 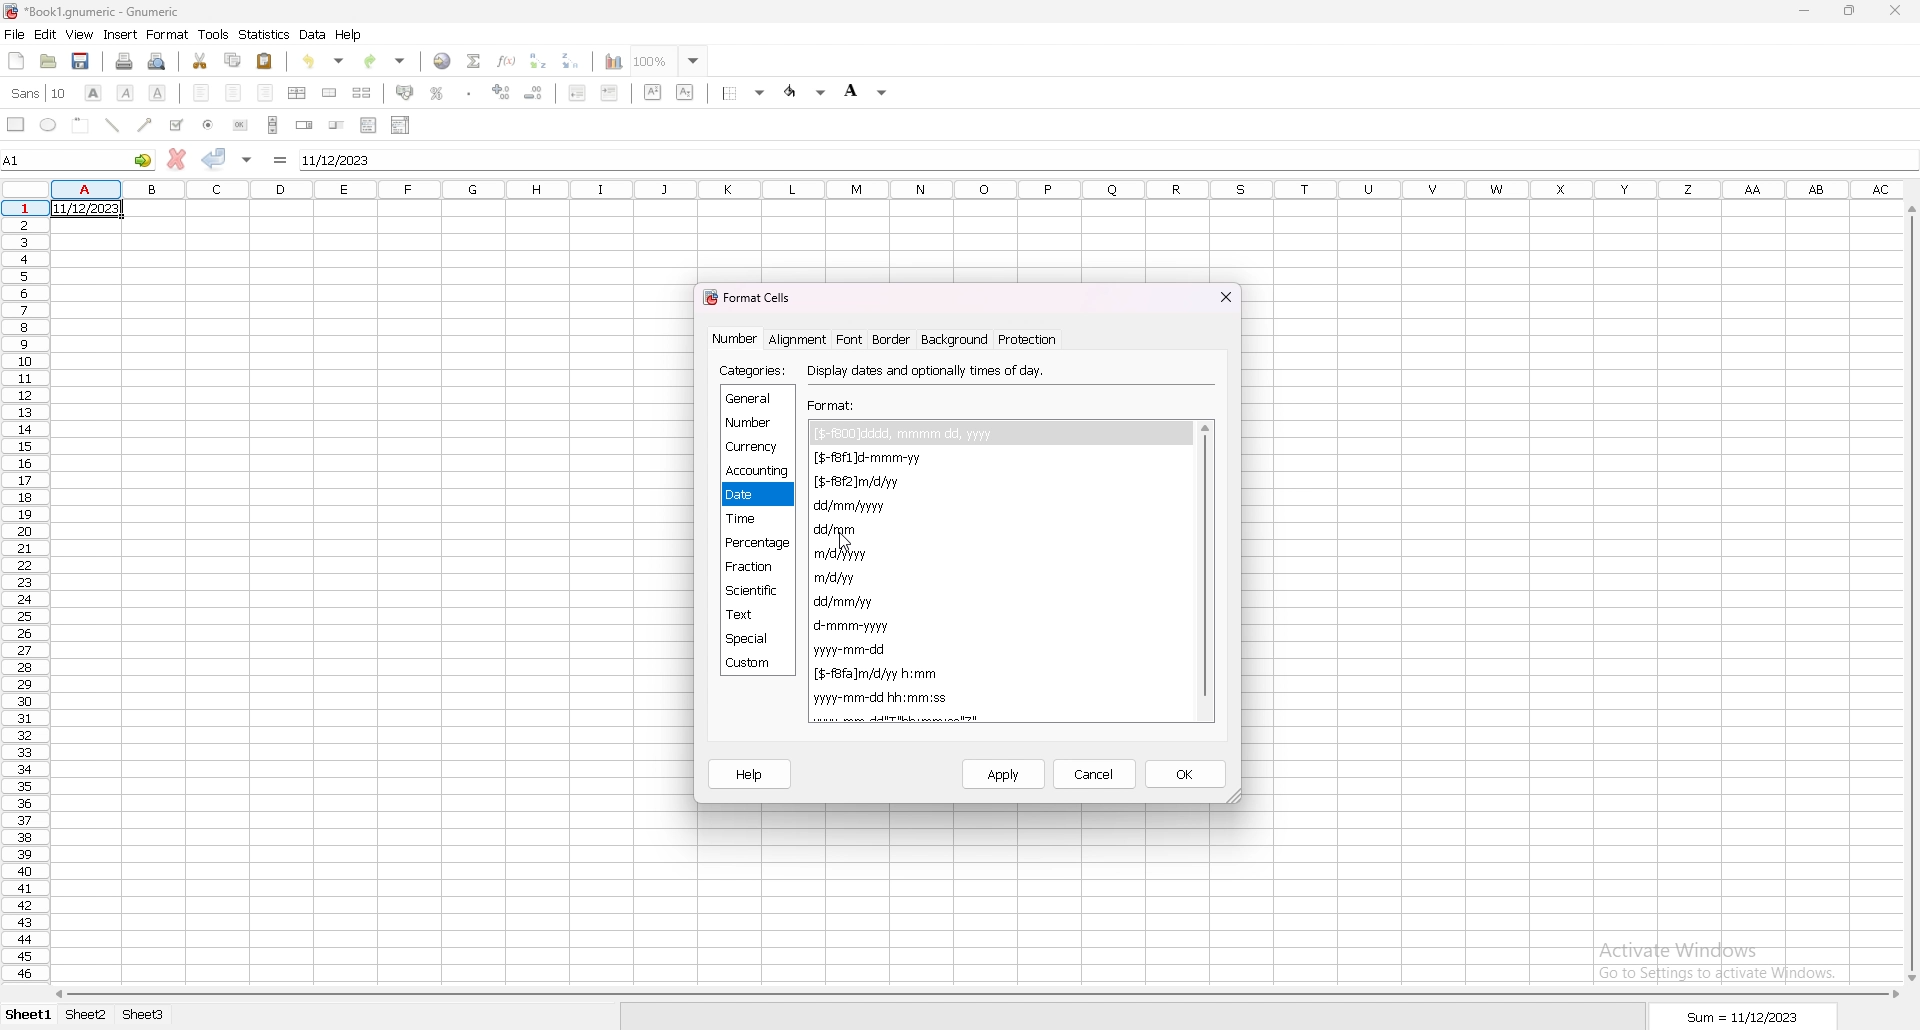 What do you see at coordinates (847, 602) in the screenshot?
I see `dd/mm/yy` at bounding box center [847, 602].